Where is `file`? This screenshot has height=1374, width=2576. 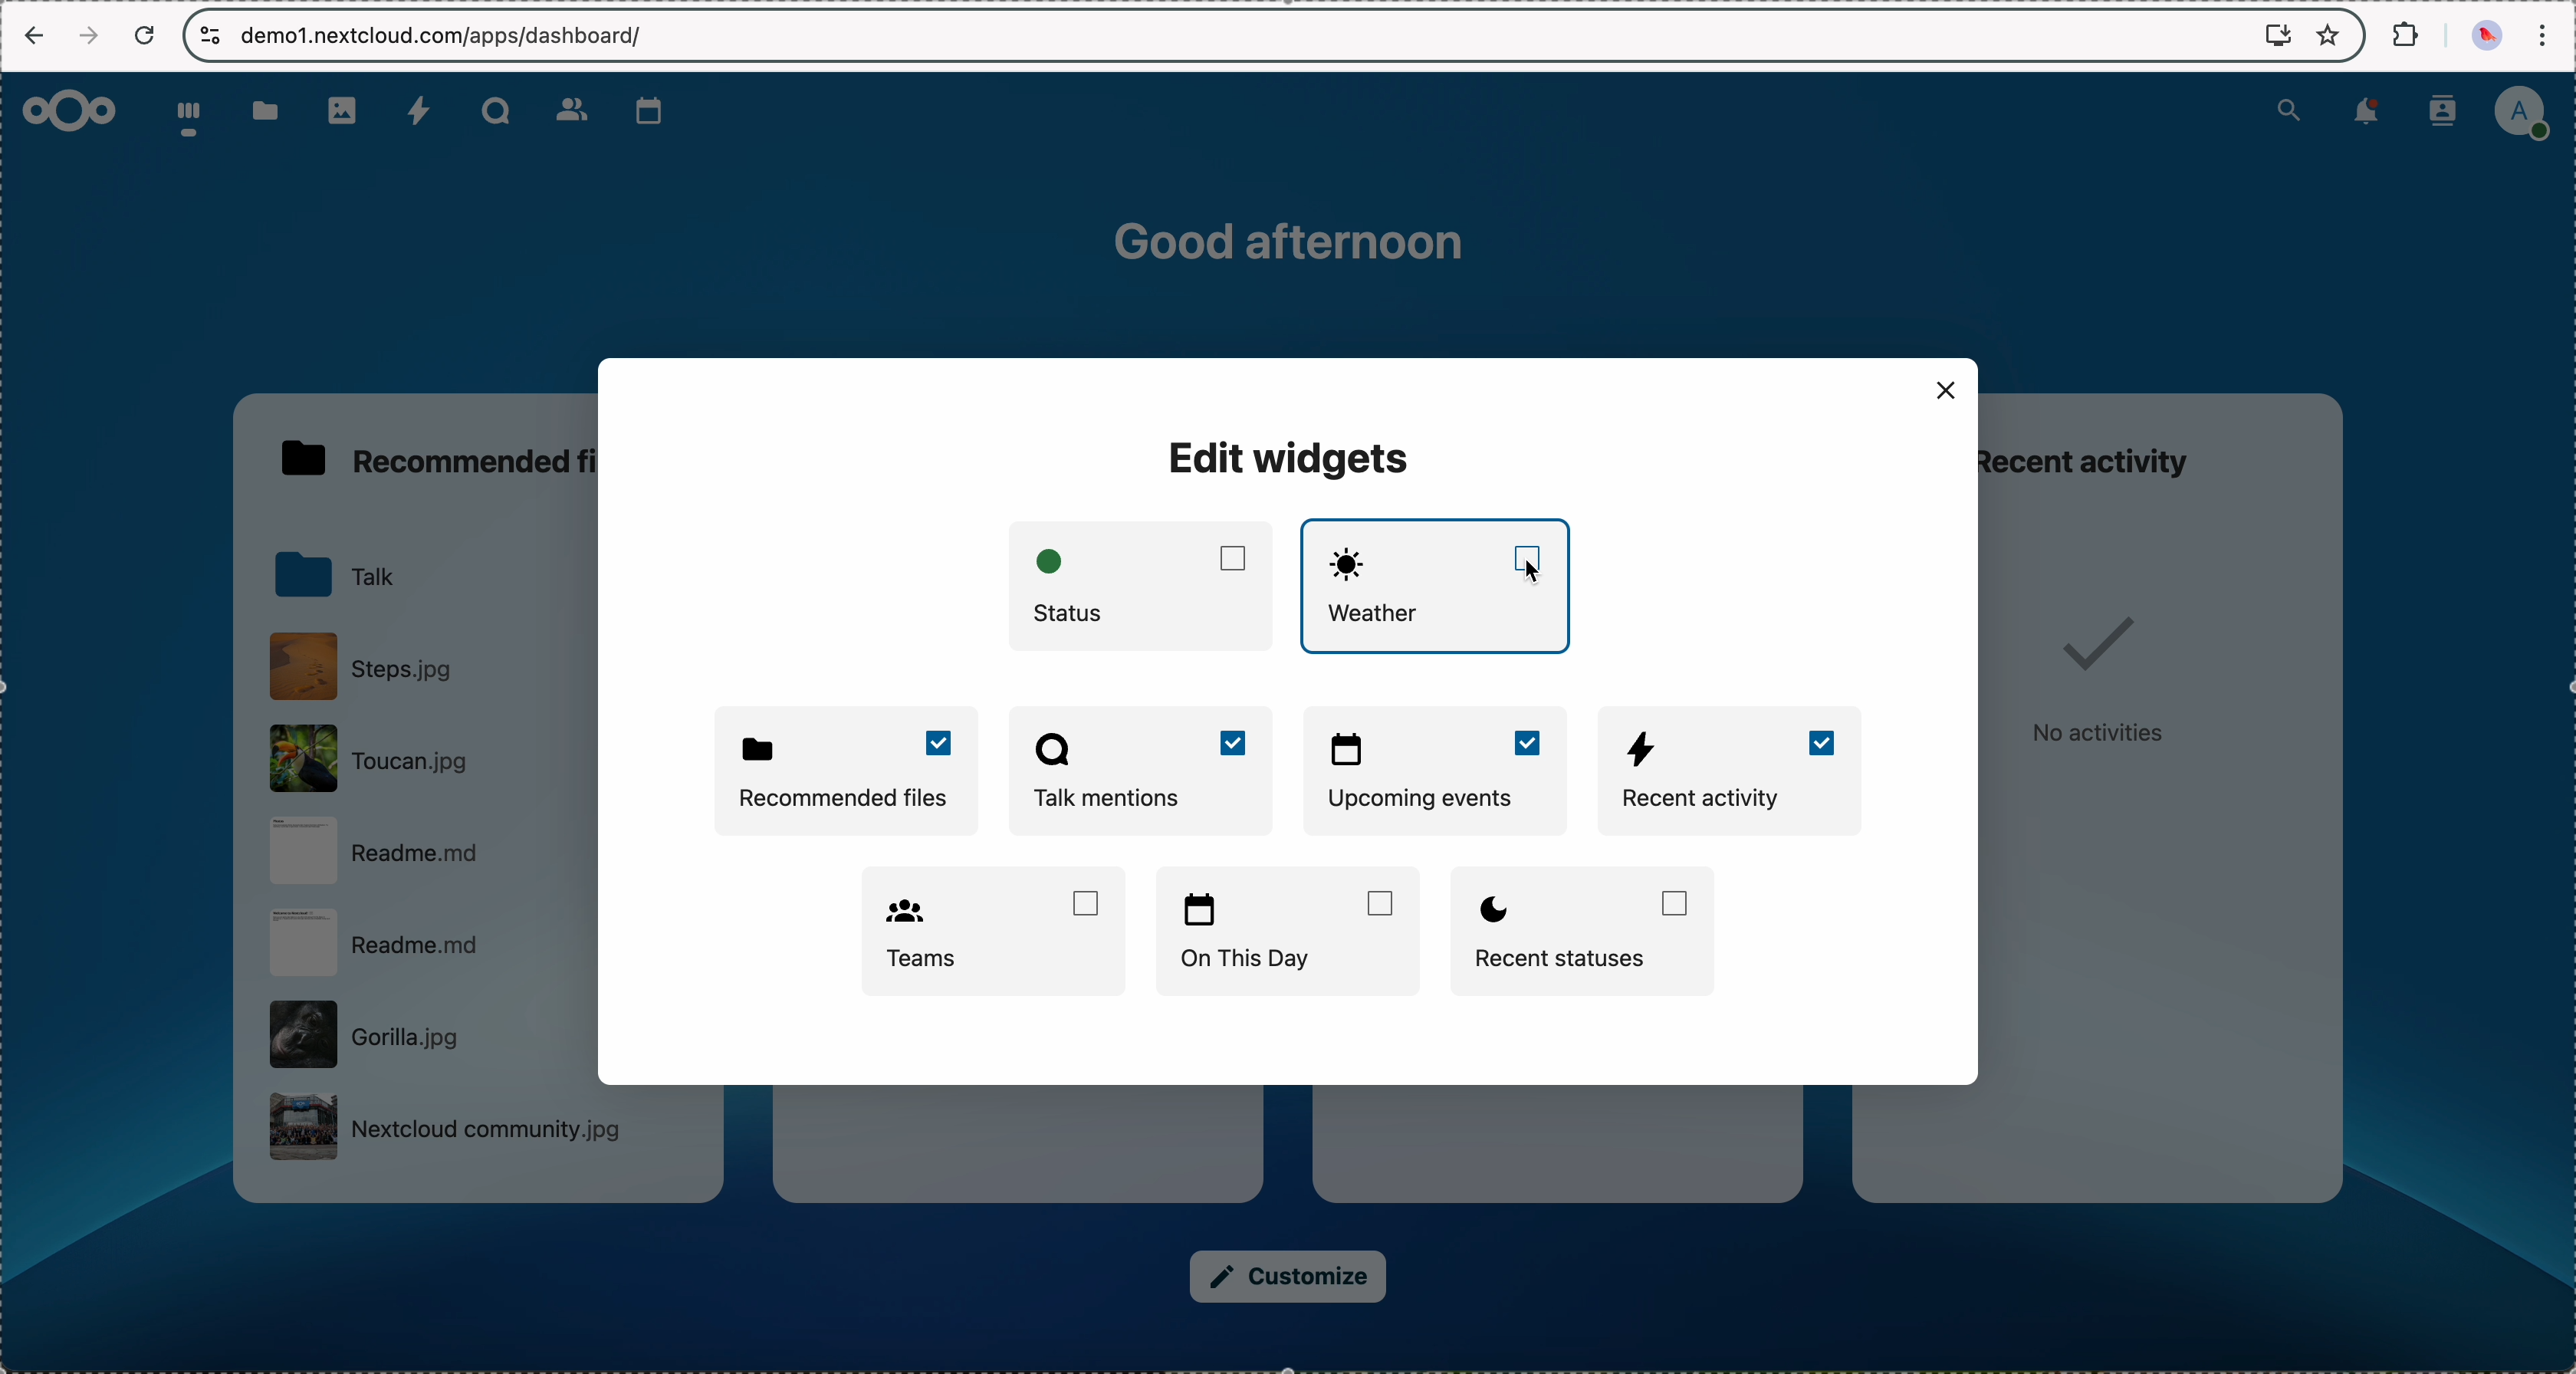 file is located at coordinates (425, 857).